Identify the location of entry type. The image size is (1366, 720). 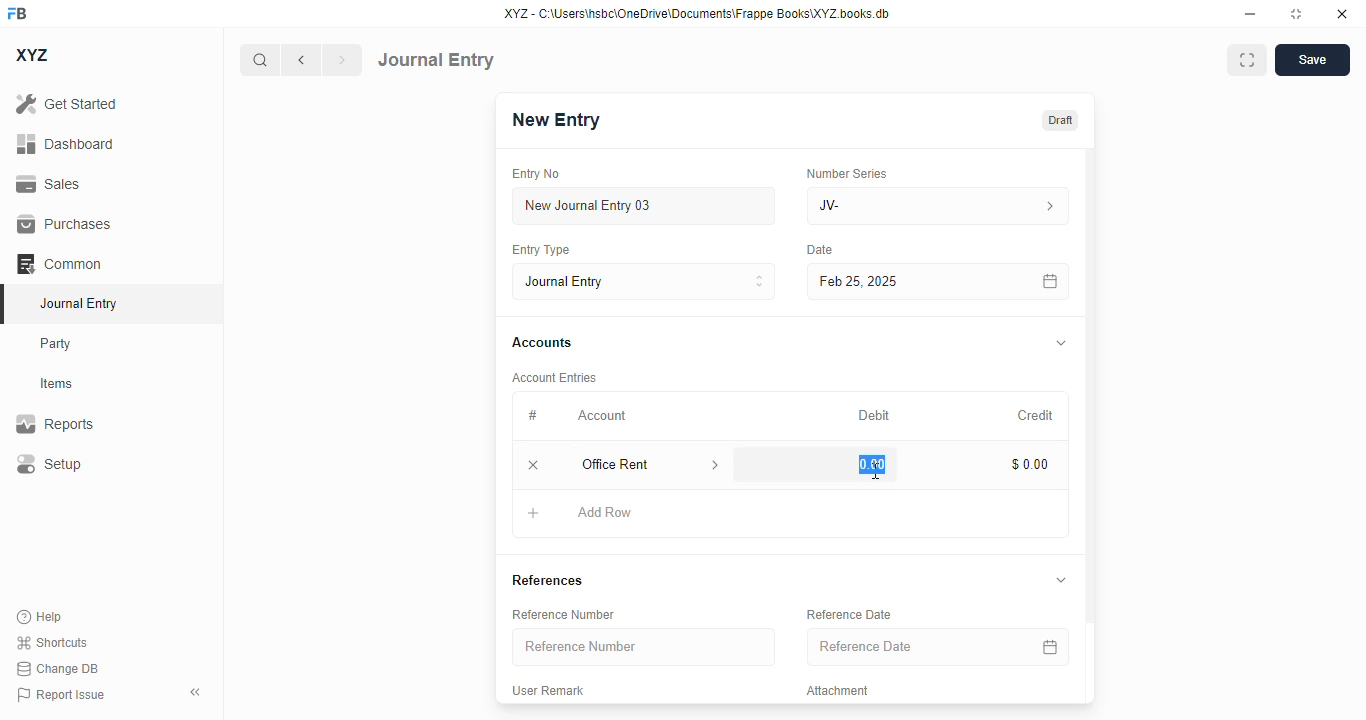
(539, 249).